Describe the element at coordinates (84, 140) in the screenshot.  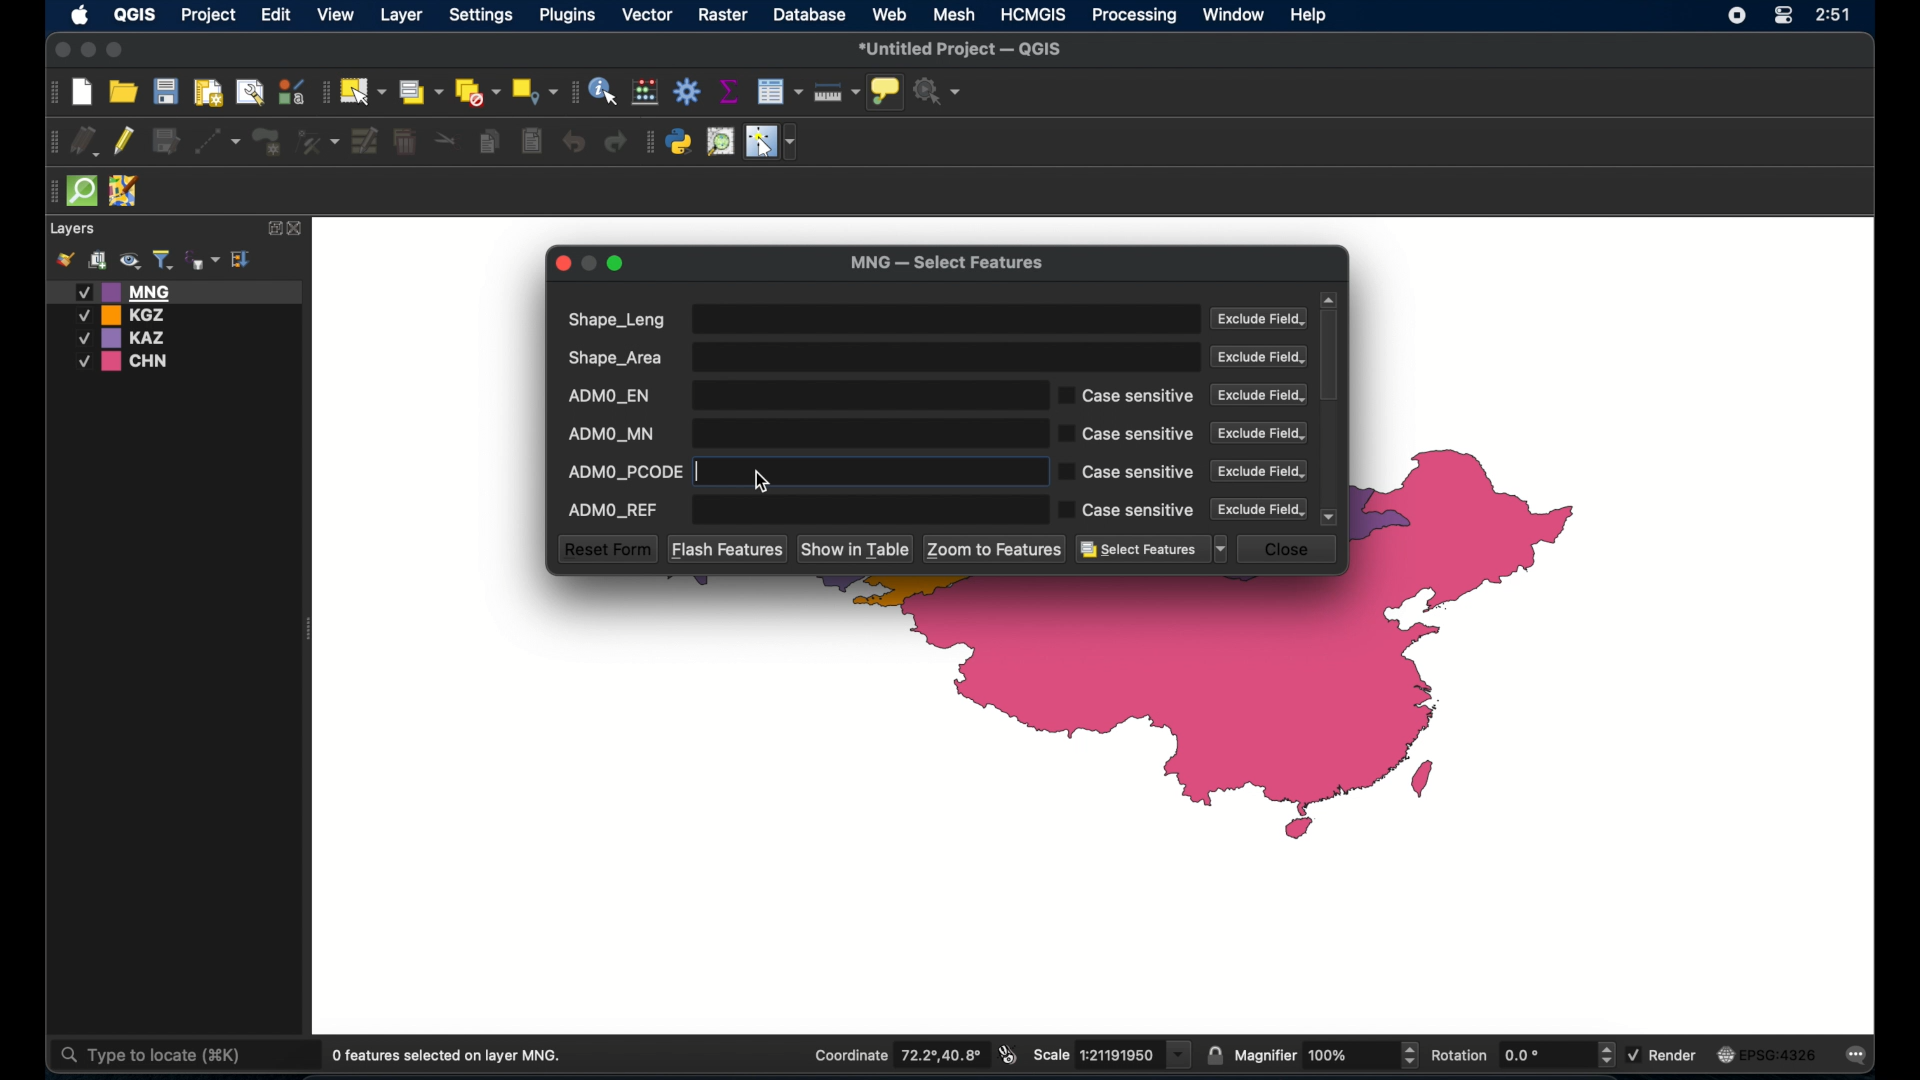
I see `current edits` at that location.